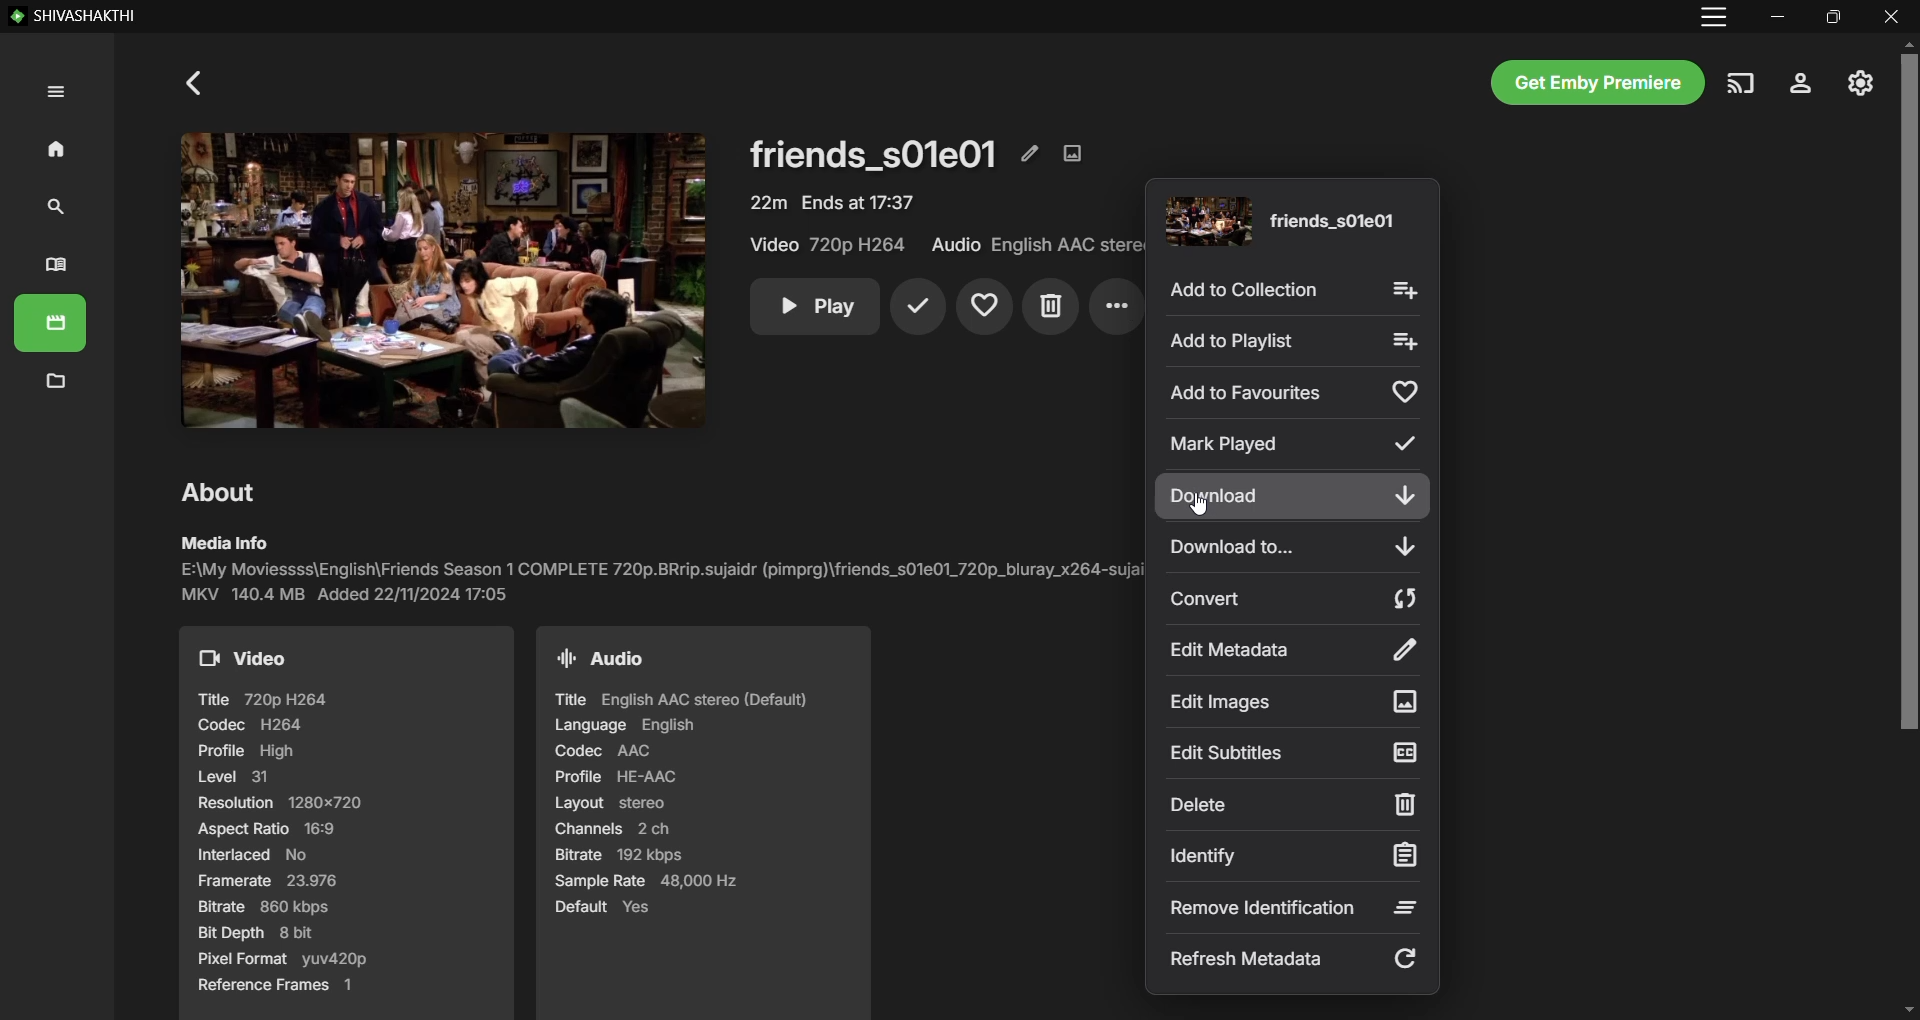 Image resolution: width=1920 pixels, height=1020 pixels. What do you see at coordinates (1050, 307) in the screenshot?
I see `Delete` at bounding box center [1050, 307].